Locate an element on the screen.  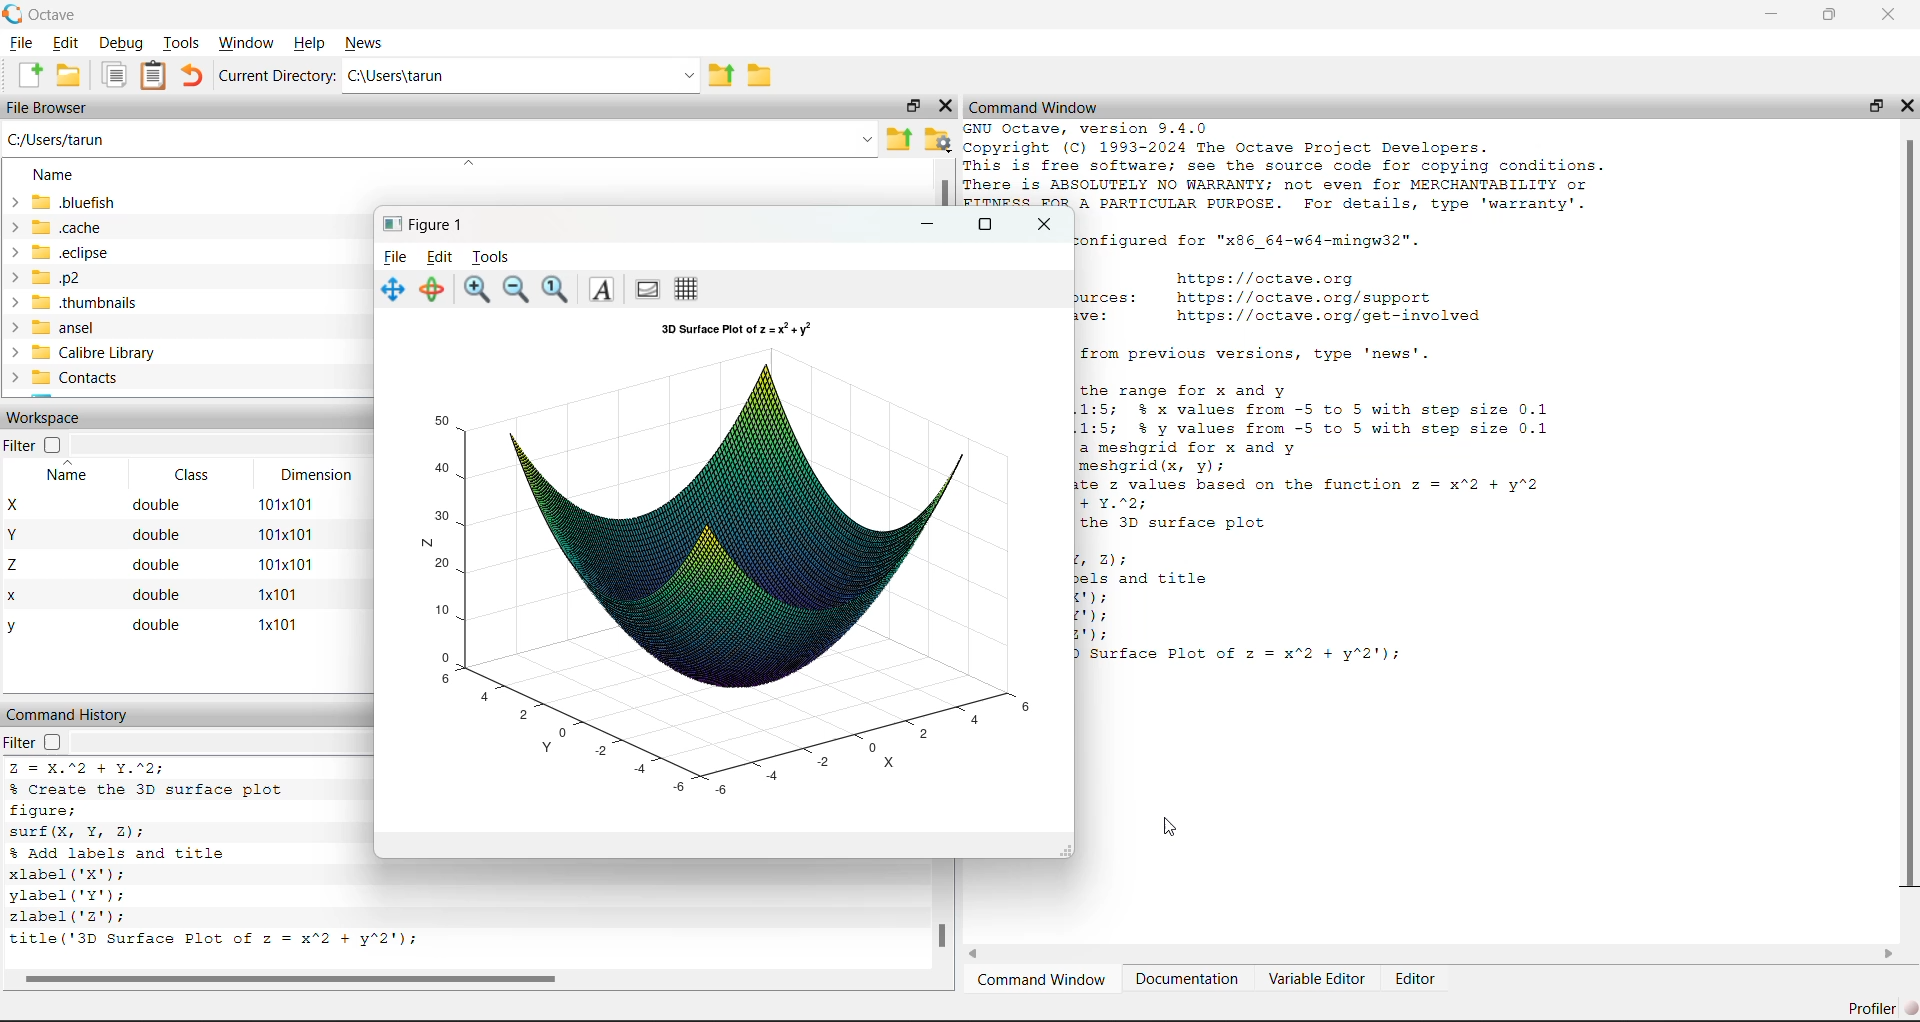
Folder Settings is located at coordinates (937, 139).